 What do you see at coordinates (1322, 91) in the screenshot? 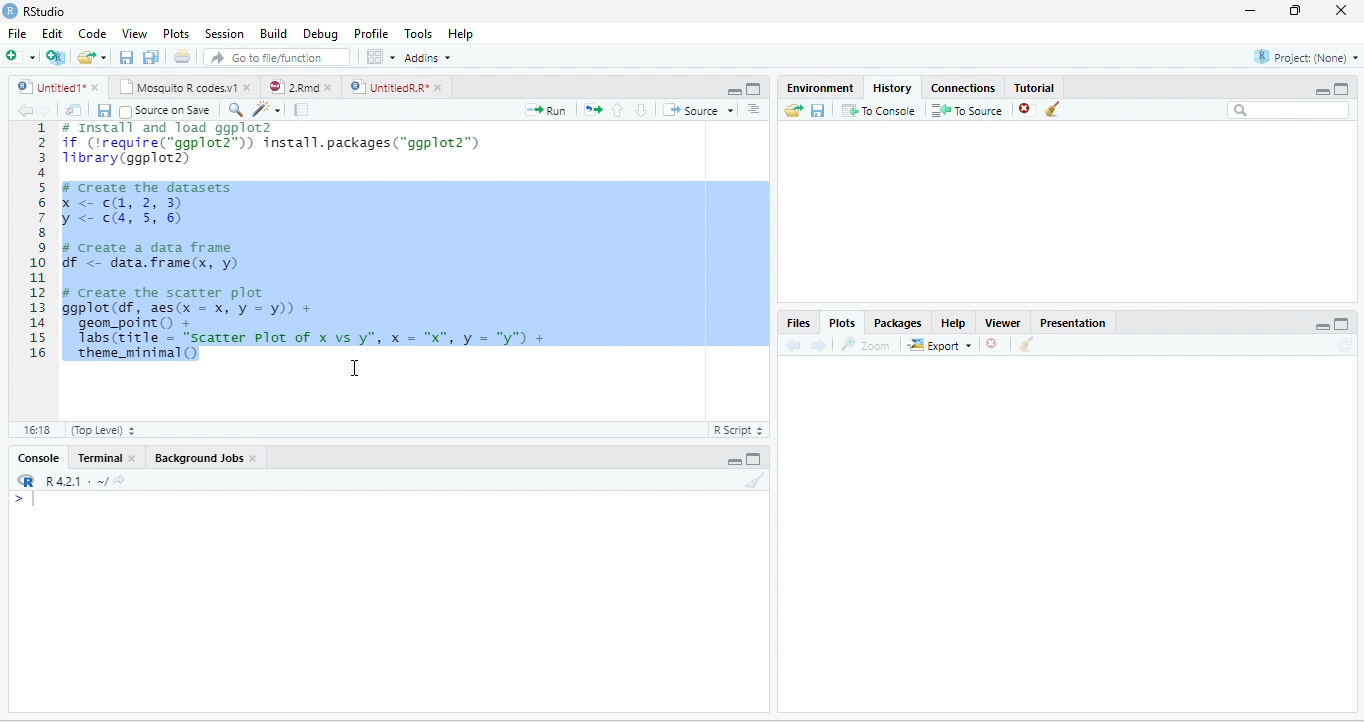
I see `Minimize` at bounding box center [1322, 91].